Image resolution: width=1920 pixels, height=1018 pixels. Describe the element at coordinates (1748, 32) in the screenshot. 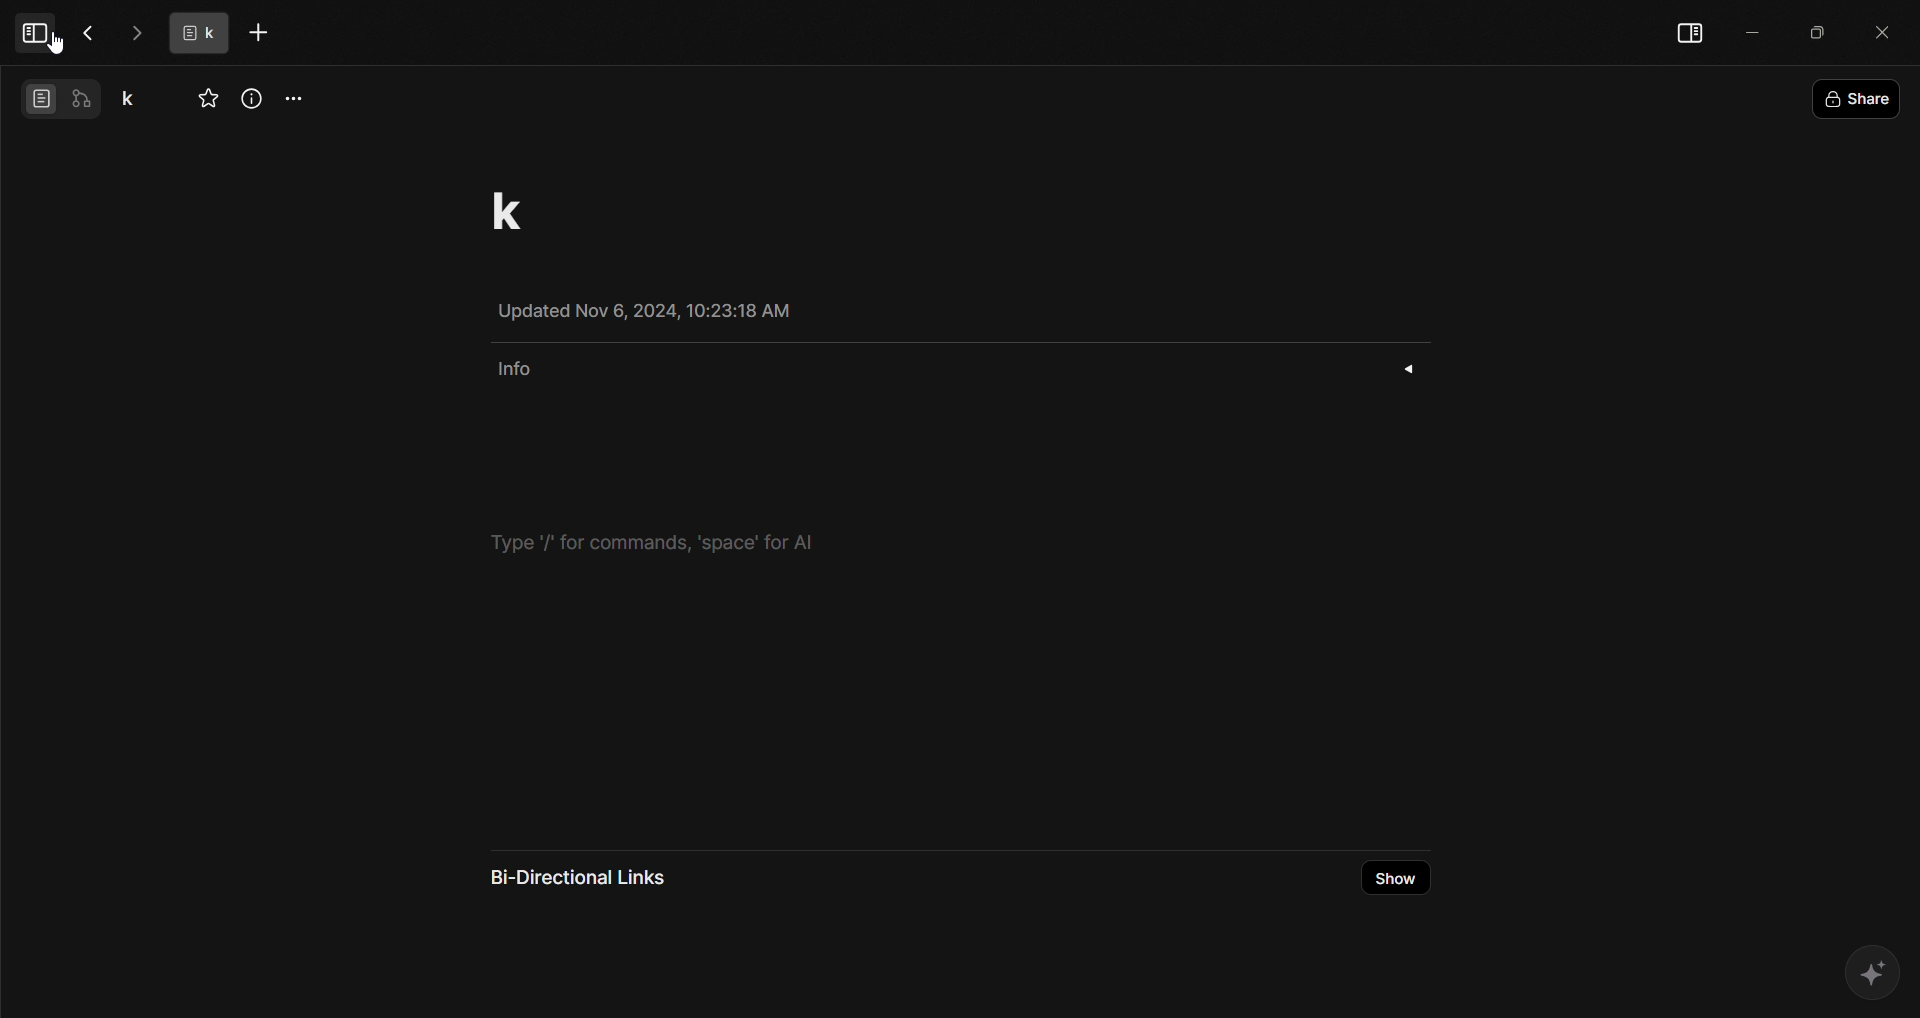

I see `minimize` at that location.